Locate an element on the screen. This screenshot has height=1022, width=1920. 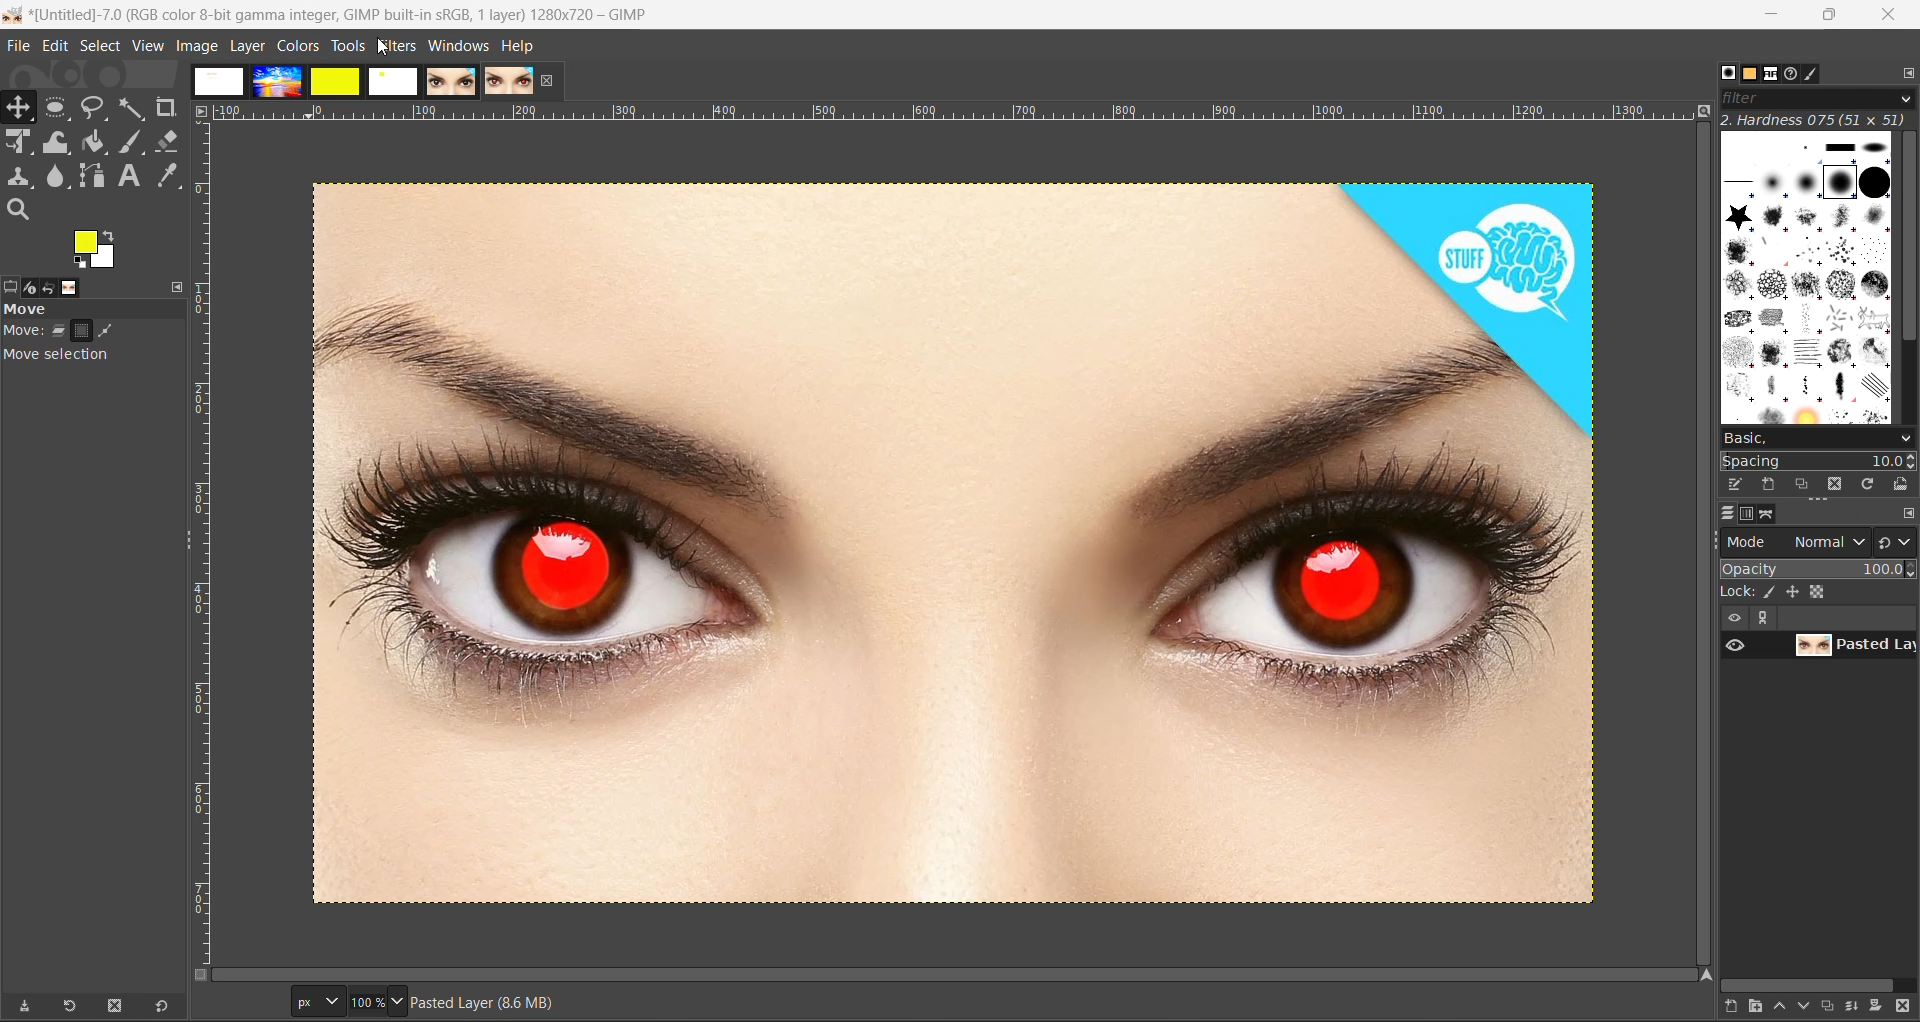
raise this layer is located at coordinates (1774, 1007).